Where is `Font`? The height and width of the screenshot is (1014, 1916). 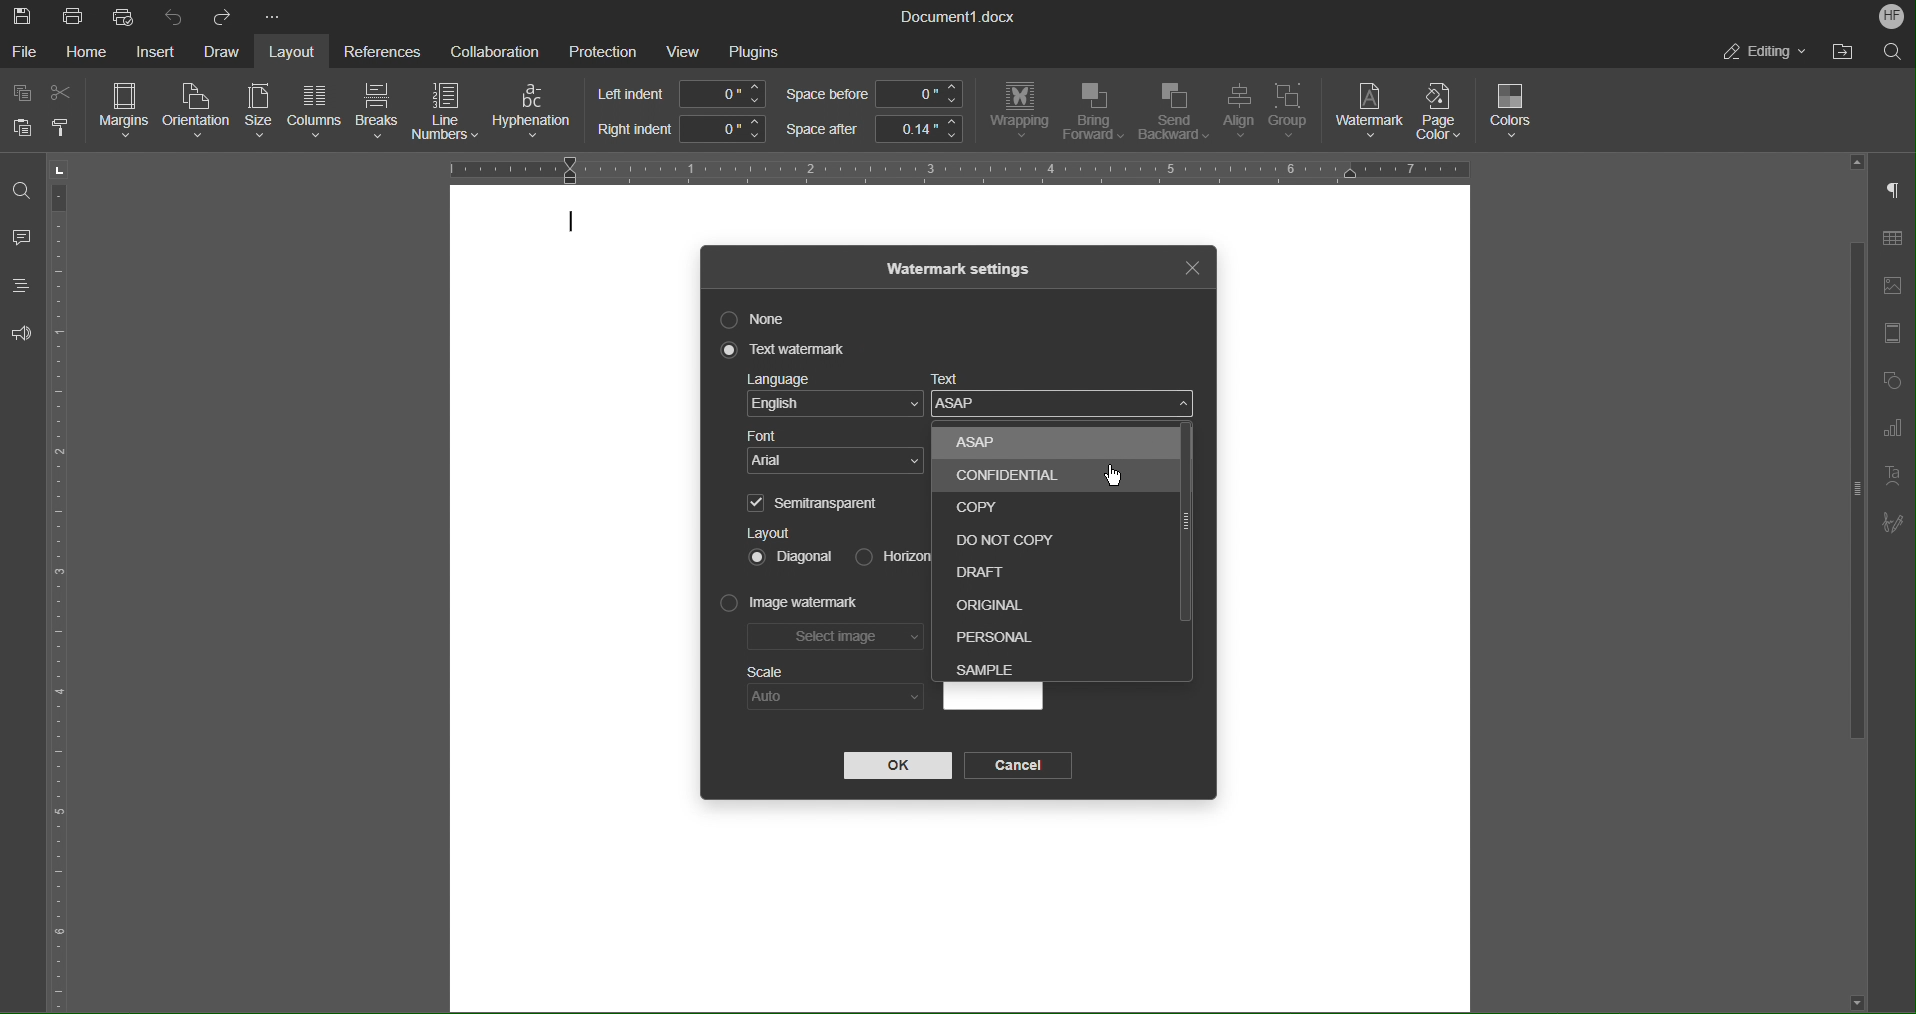
Font is located at coordinates (837, 453).